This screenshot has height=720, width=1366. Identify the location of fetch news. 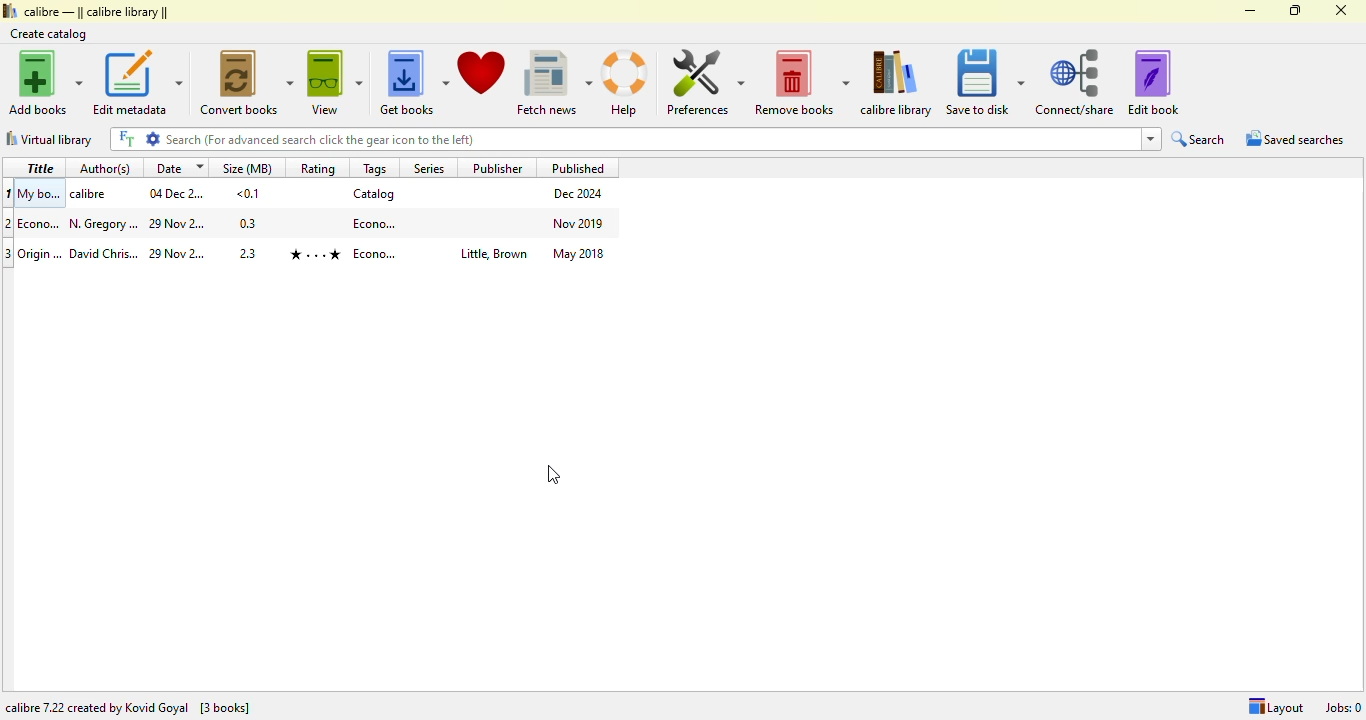
(553, 82).